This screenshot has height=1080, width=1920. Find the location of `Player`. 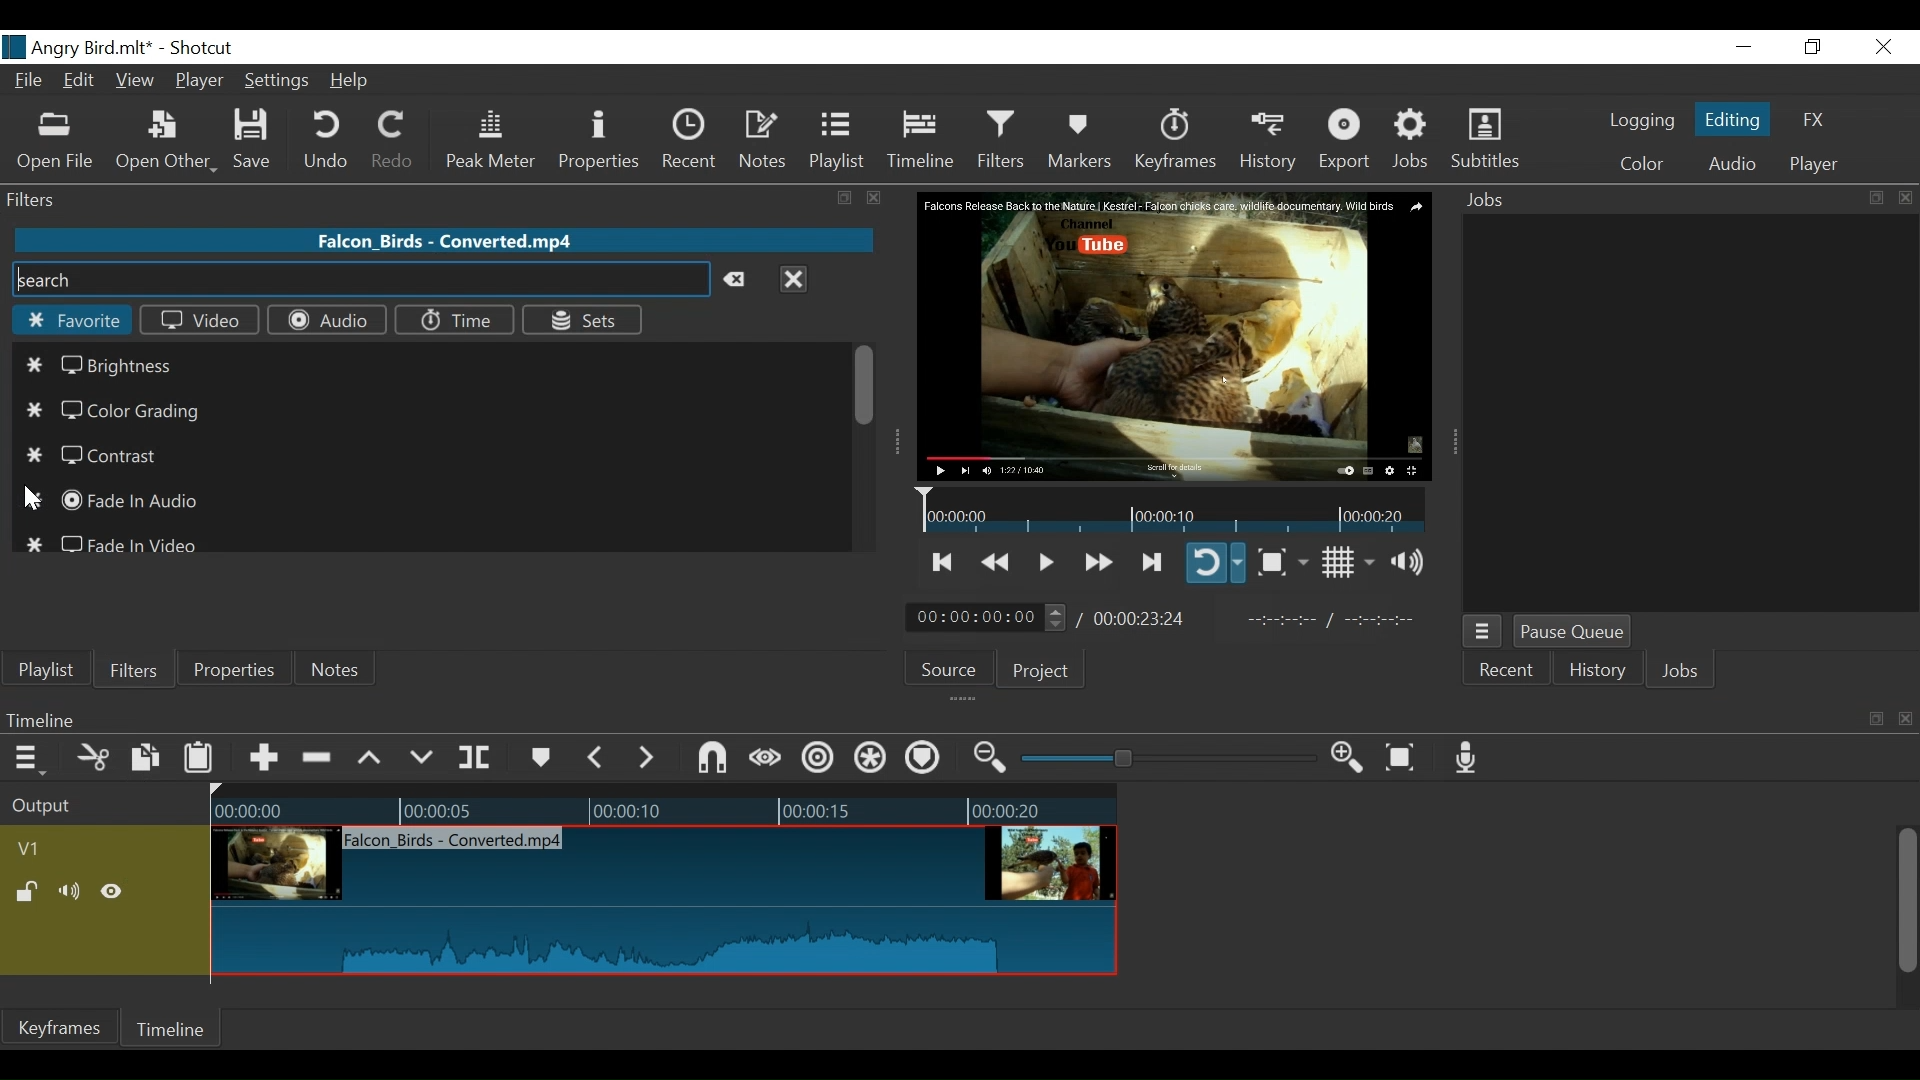

Player is located at coordinates (1814, 165).